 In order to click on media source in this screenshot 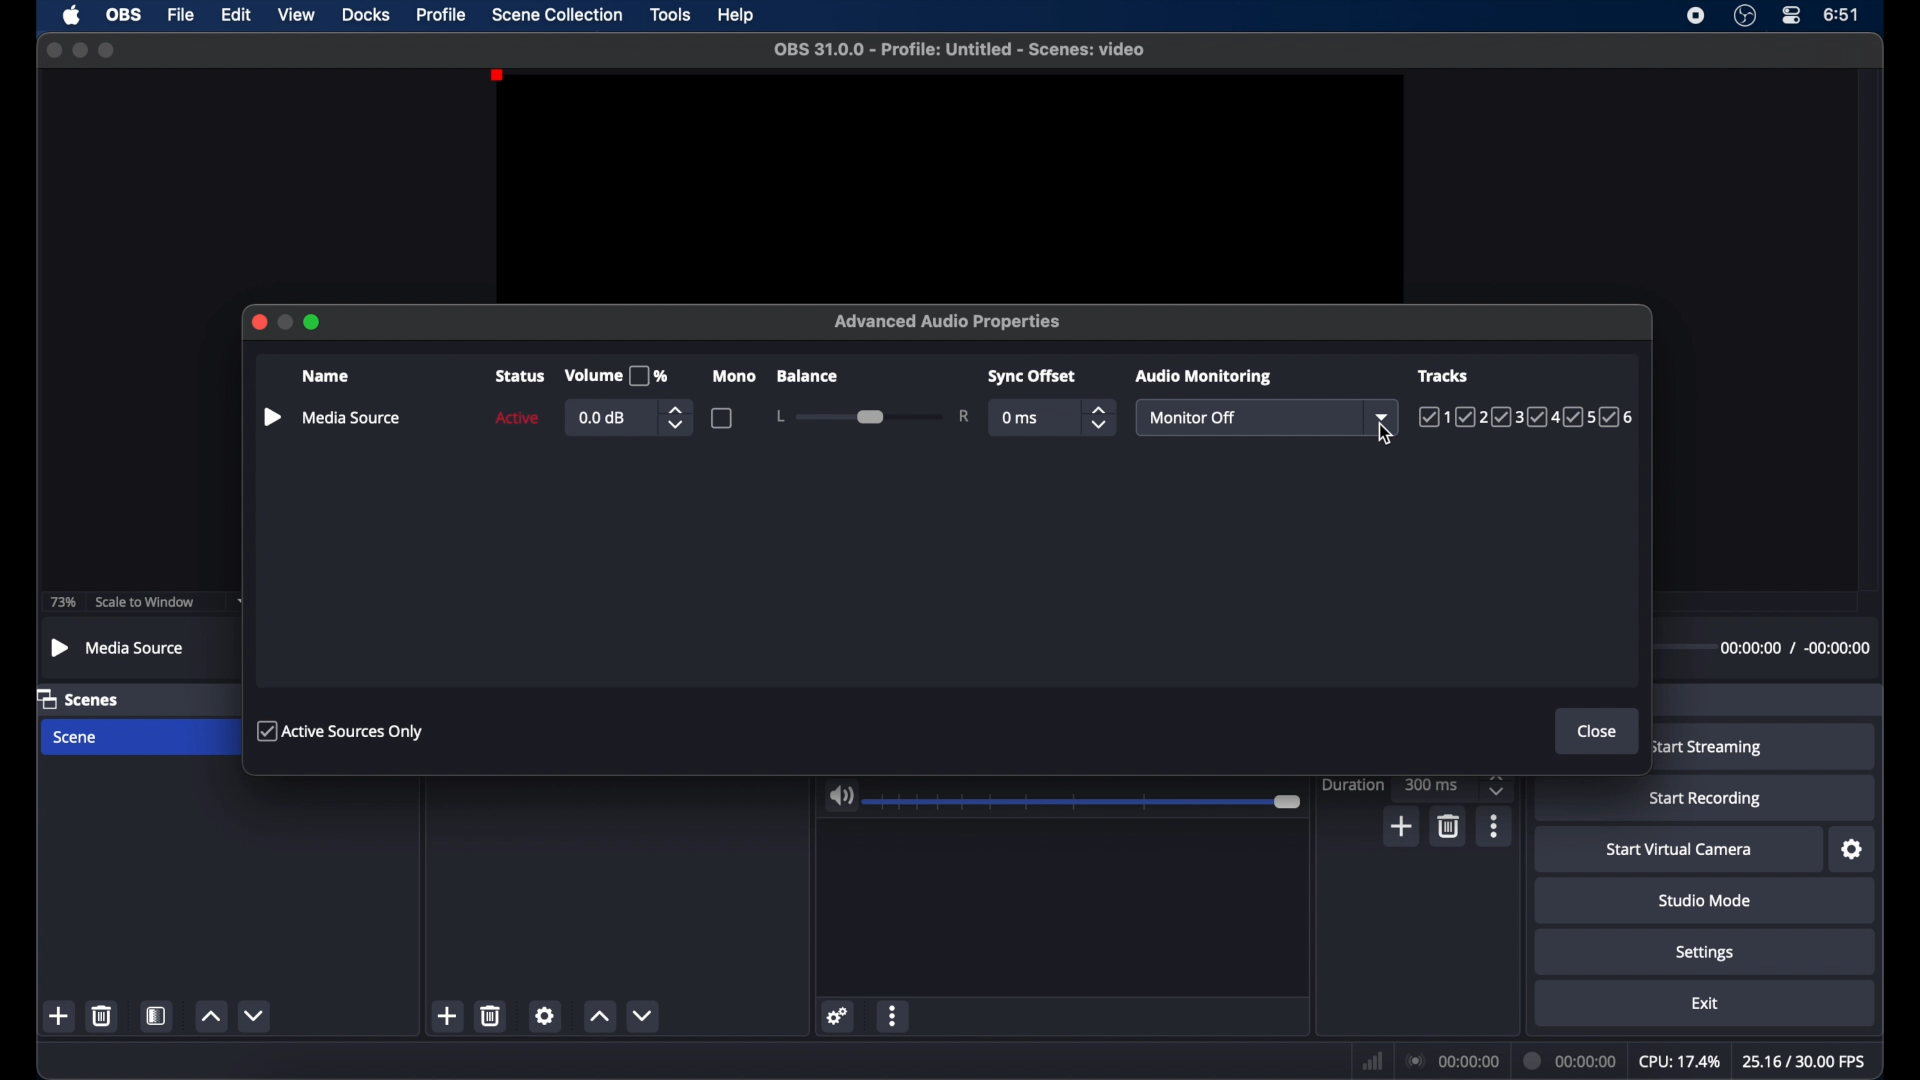, I will do `click(118, 647)`.